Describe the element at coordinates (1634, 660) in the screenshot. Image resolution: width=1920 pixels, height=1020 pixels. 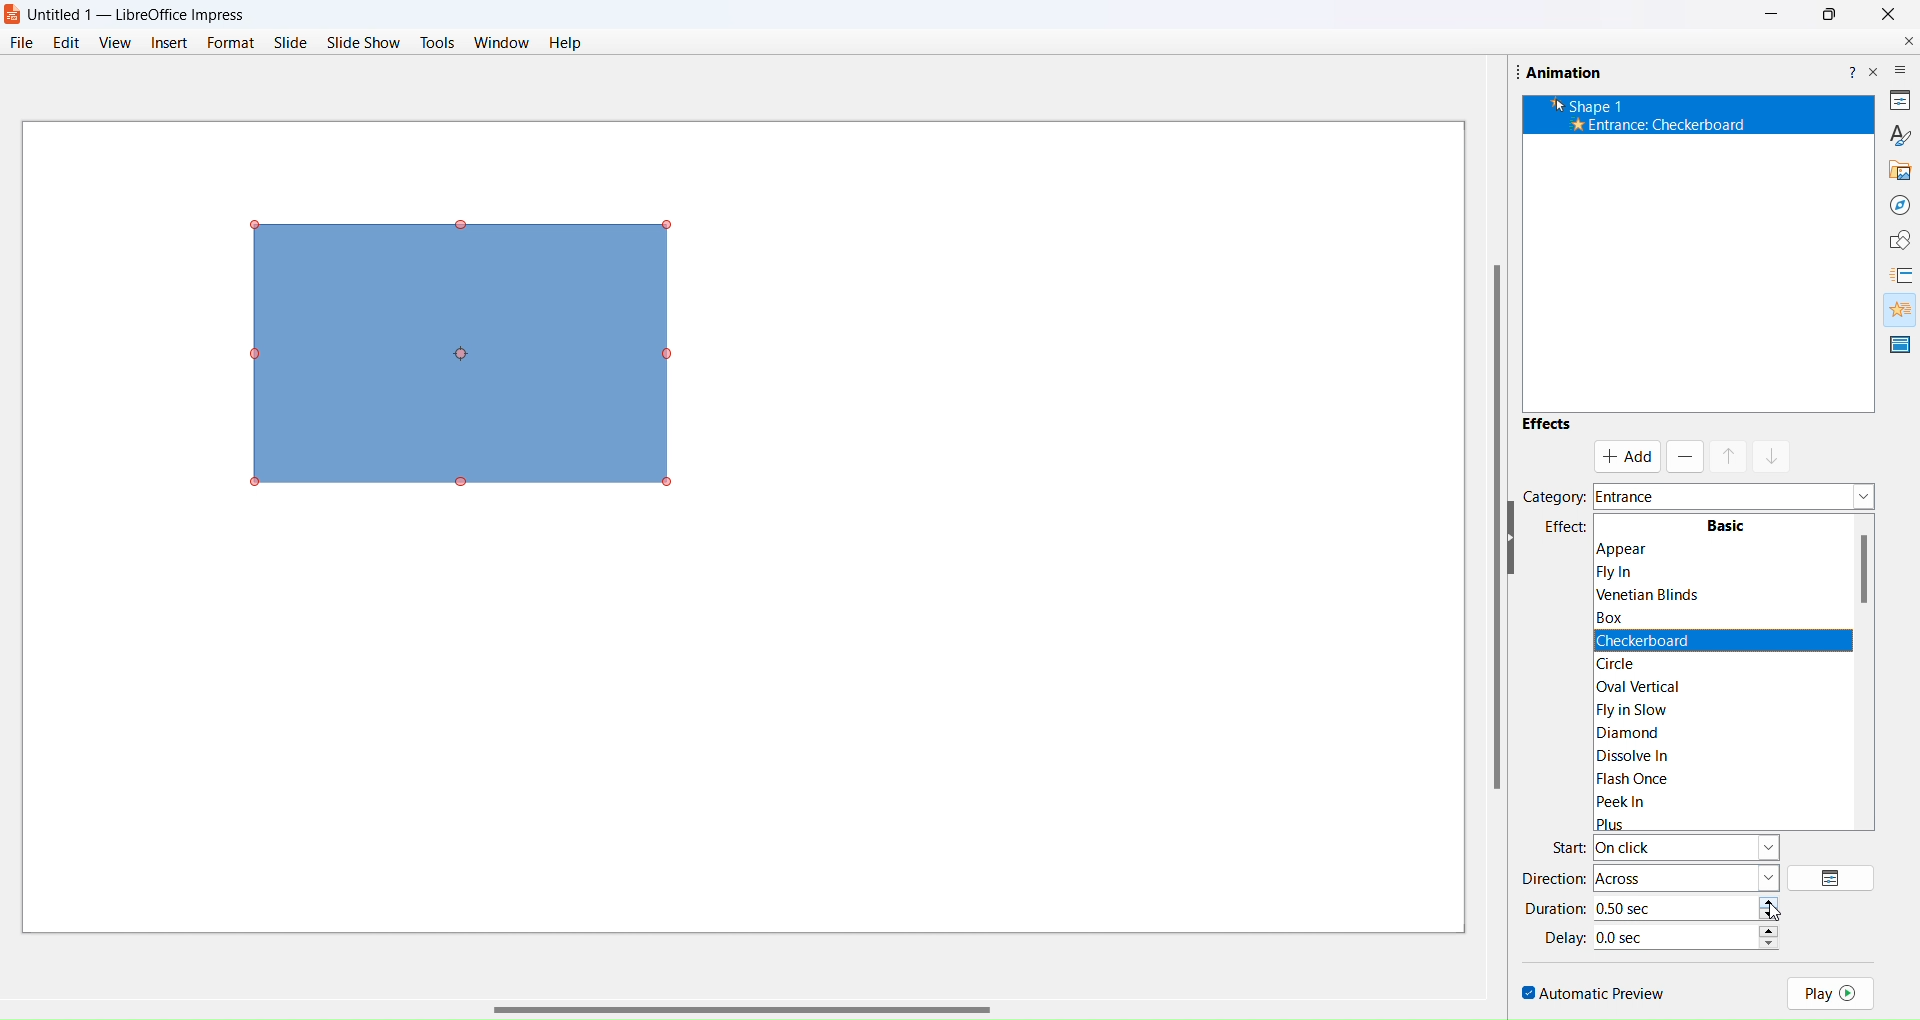
I see `circle` at that location.